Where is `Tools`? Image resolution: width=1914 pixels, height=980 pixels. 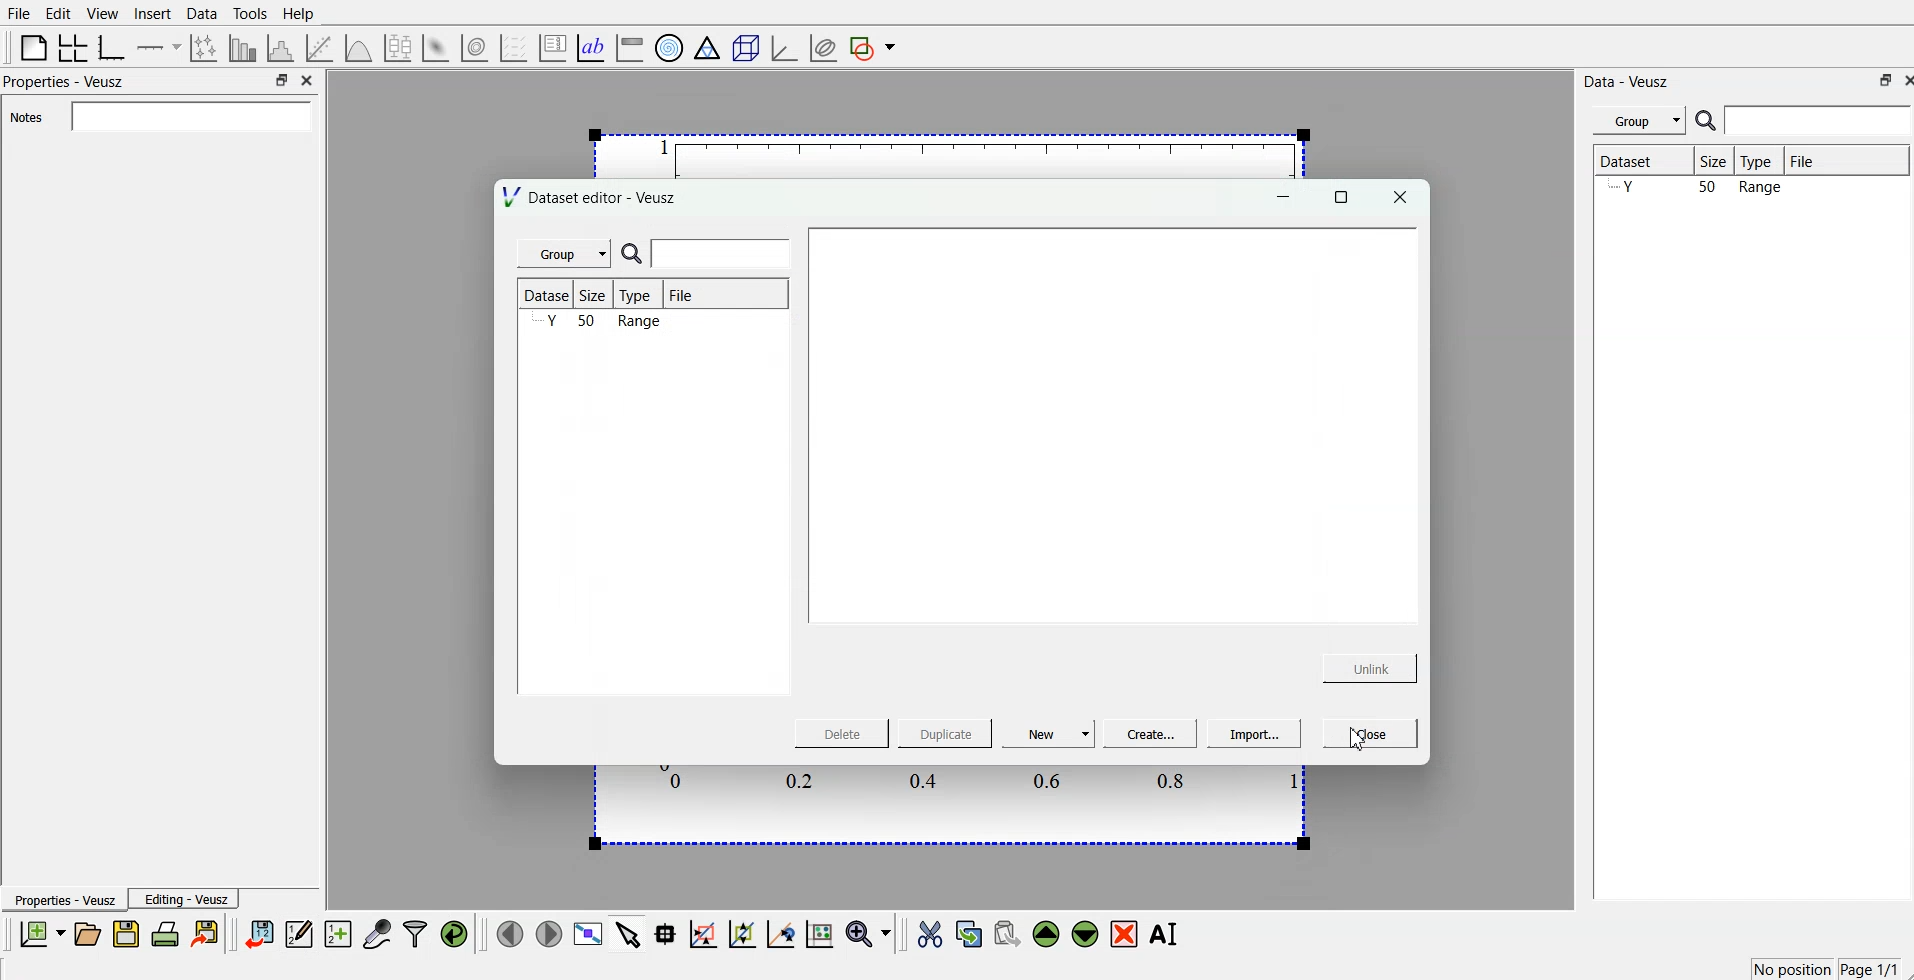 Tools is located at coordinates (250, 14).